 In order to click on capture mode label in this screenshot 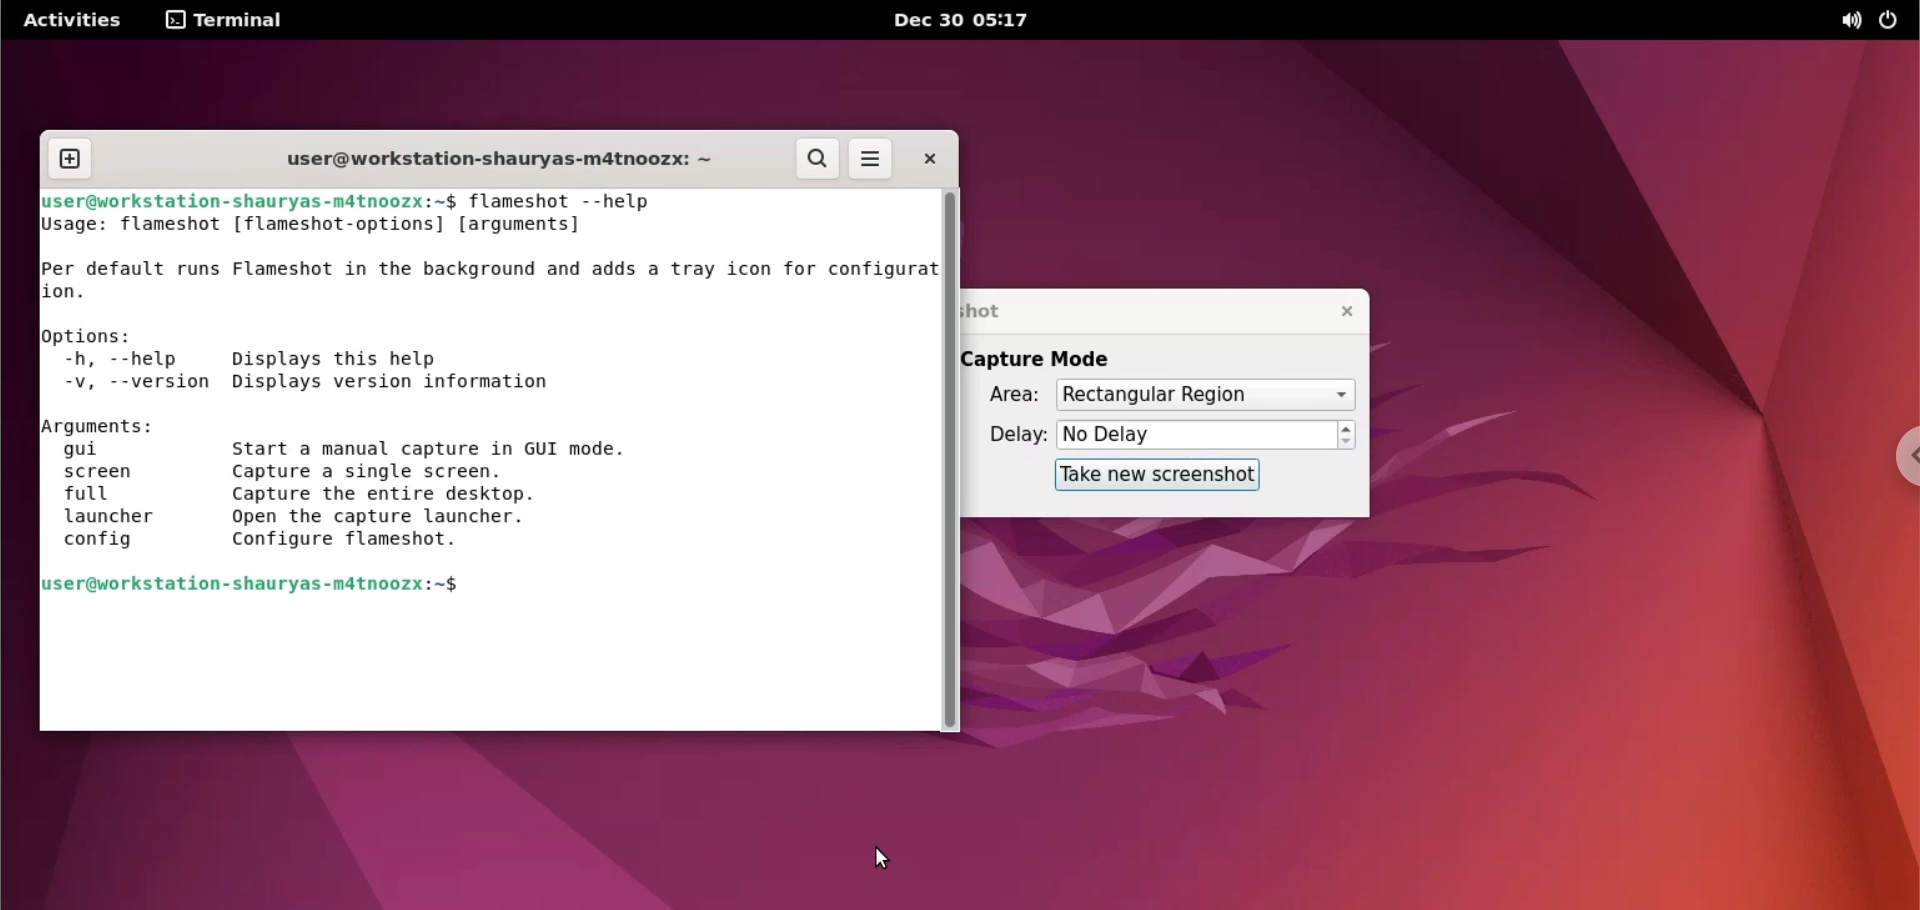, I will do `click(1054, 359)`.